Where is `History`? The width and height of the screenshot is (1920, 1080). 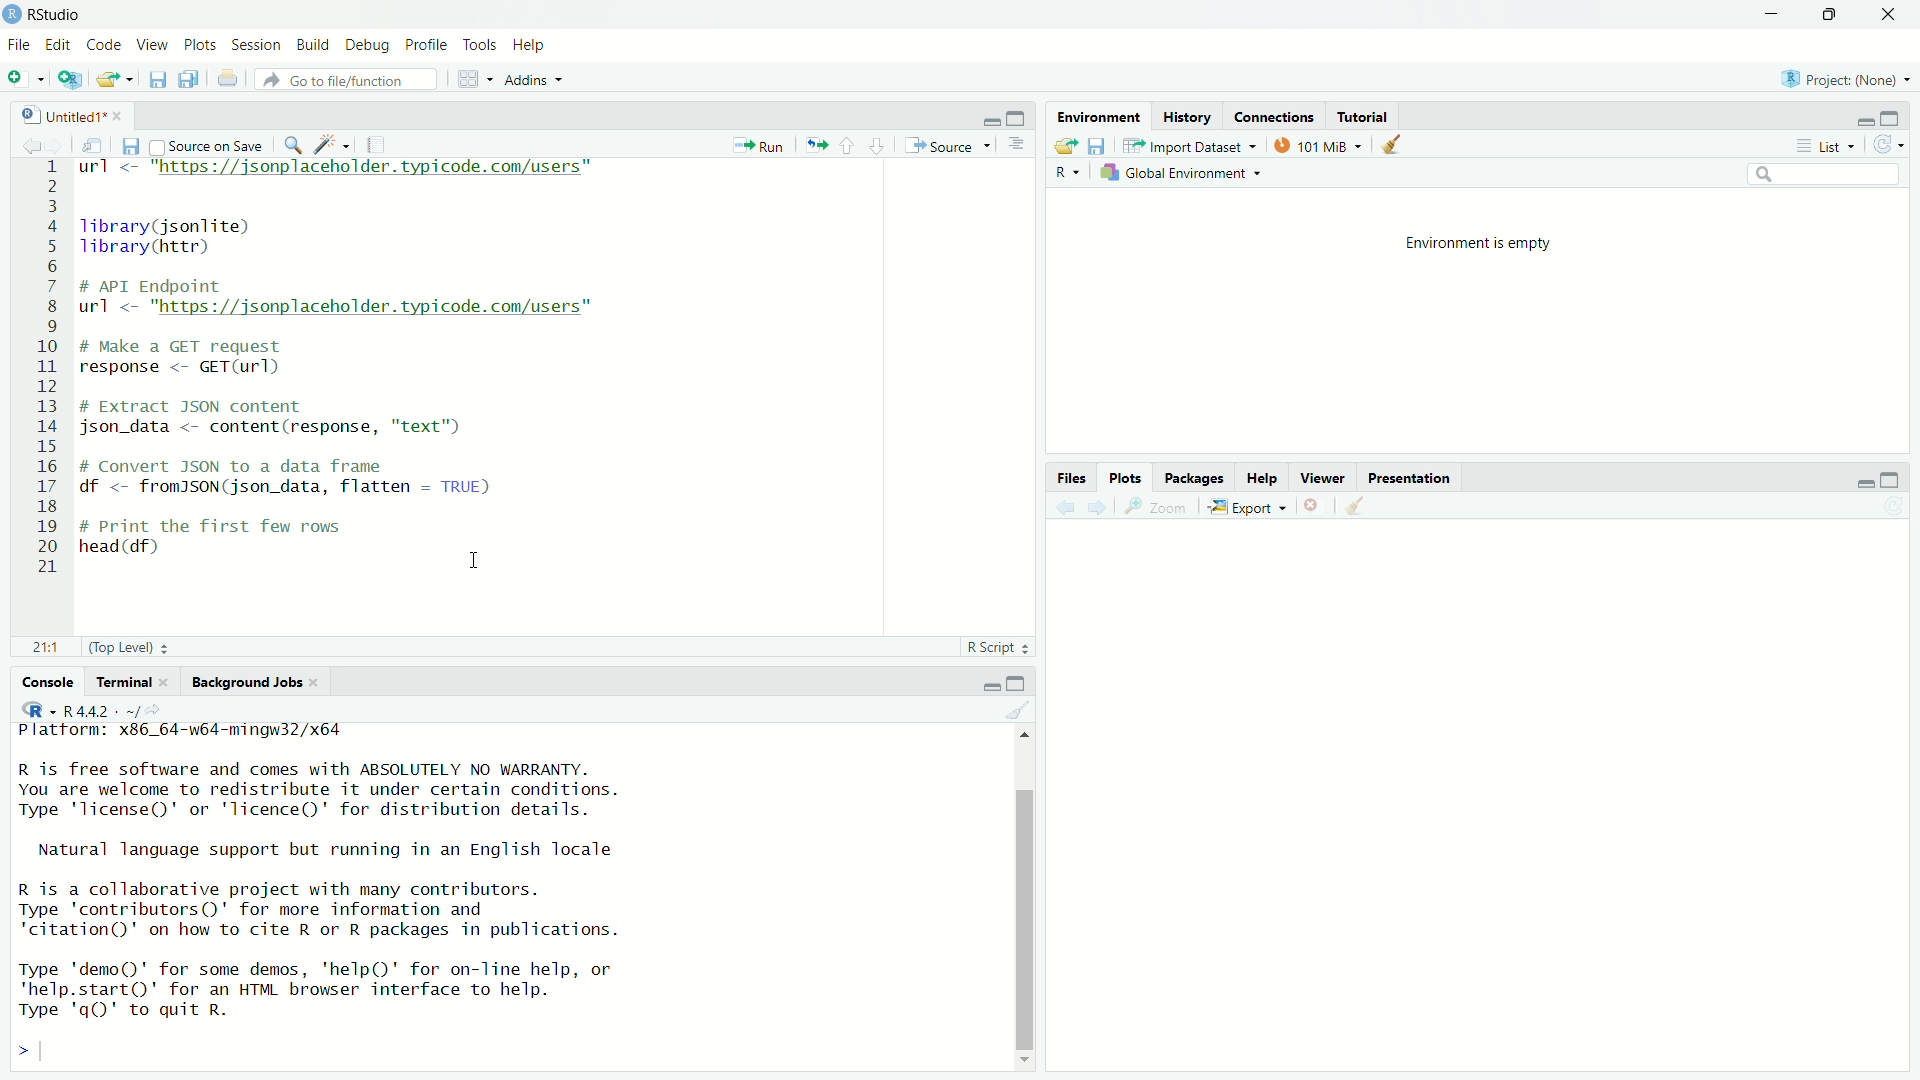
History is located at coordinates (1188, 118).